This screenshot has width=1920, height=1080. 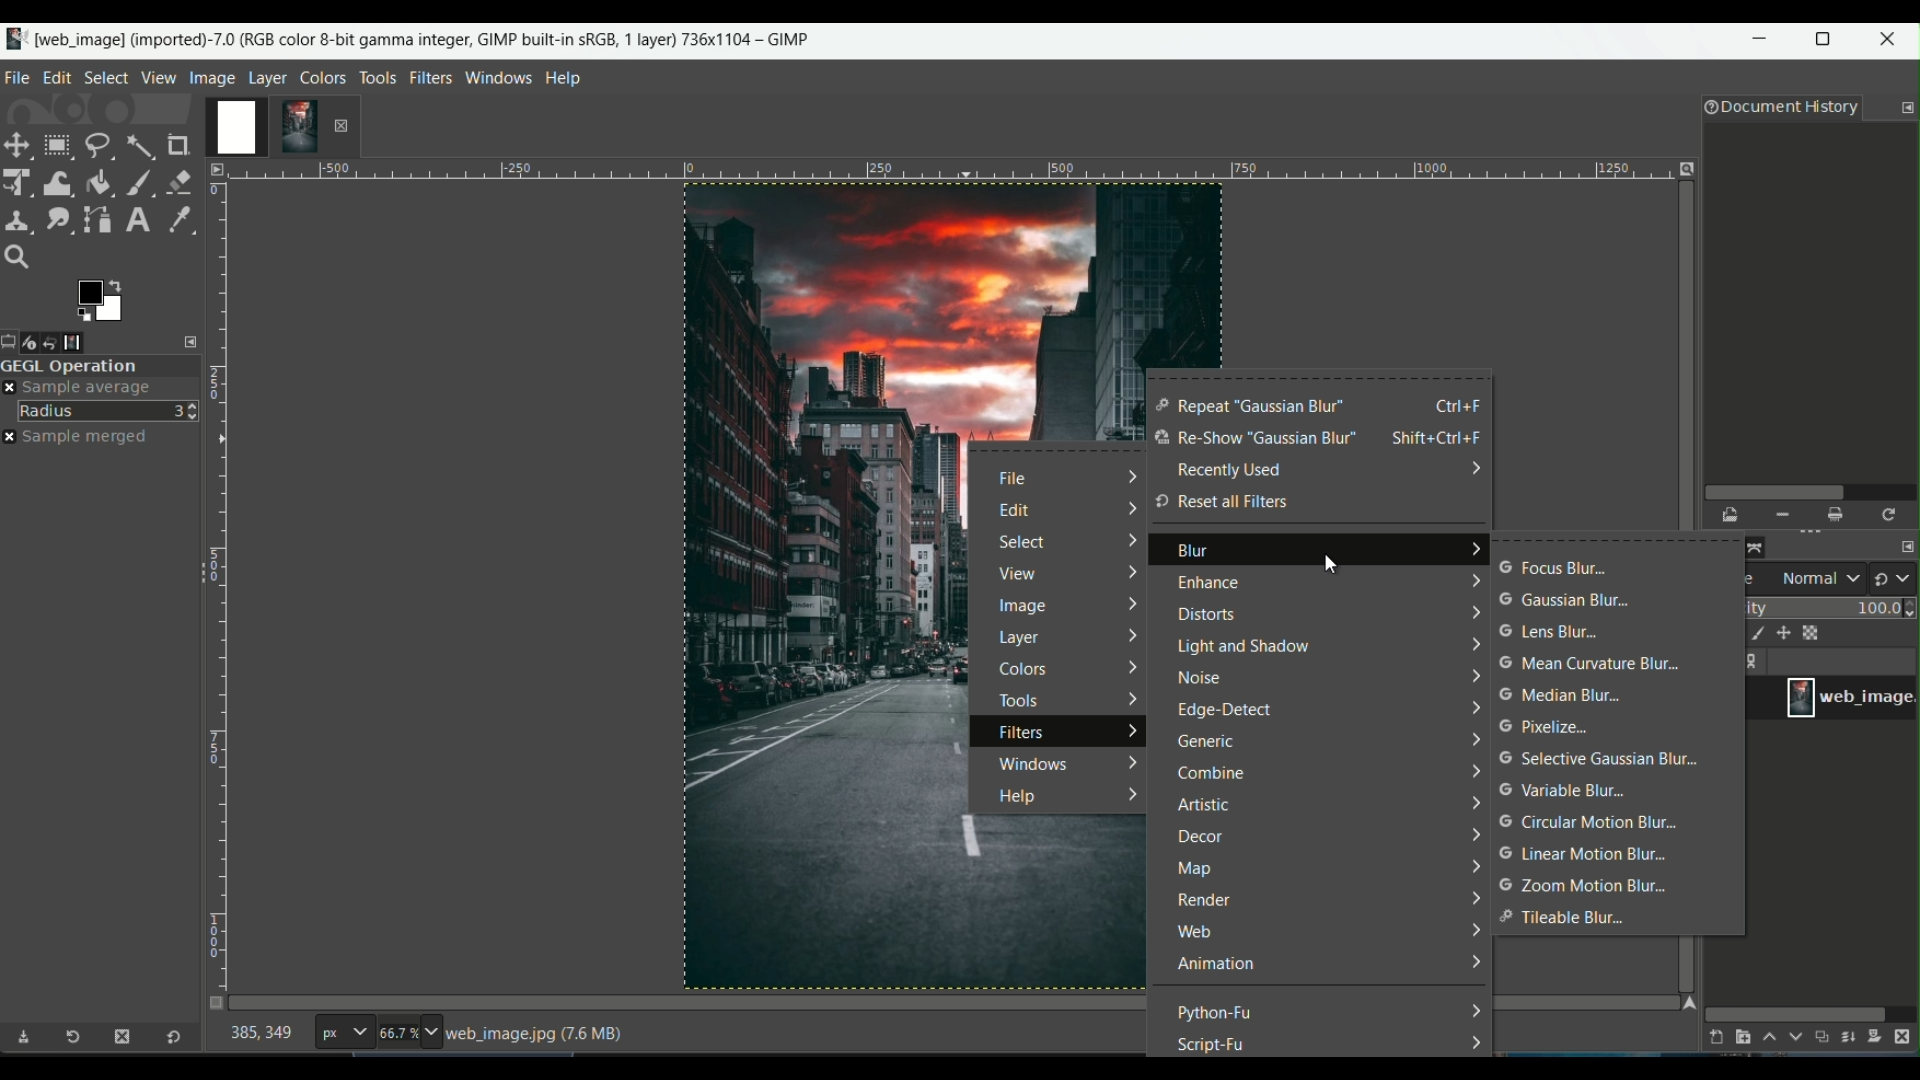 What do you see at coordinates (1549, 632) in the screenshot?
I see `lens blur` at bounding box center [1549, 632].